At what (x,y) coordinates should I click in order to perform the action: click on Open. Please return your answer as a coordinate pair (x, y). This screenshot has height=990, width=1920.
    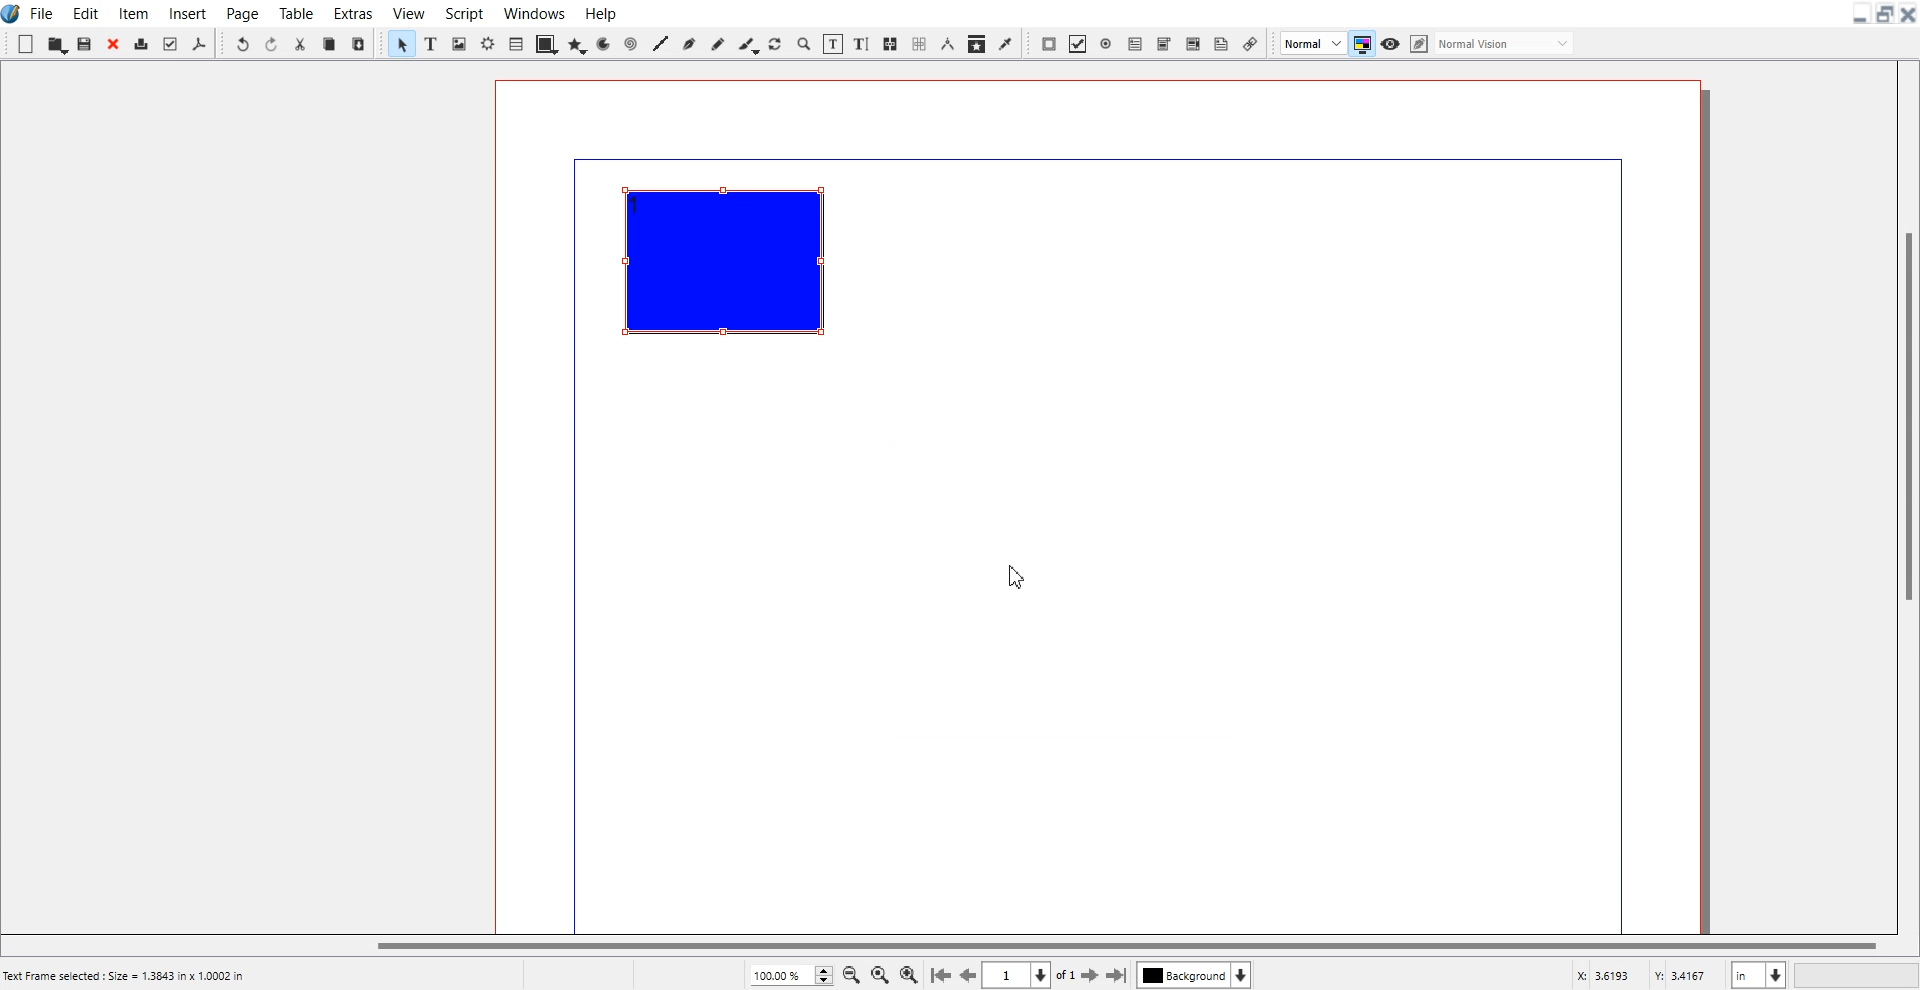
    Looking at the image, I should click on (57, 44).